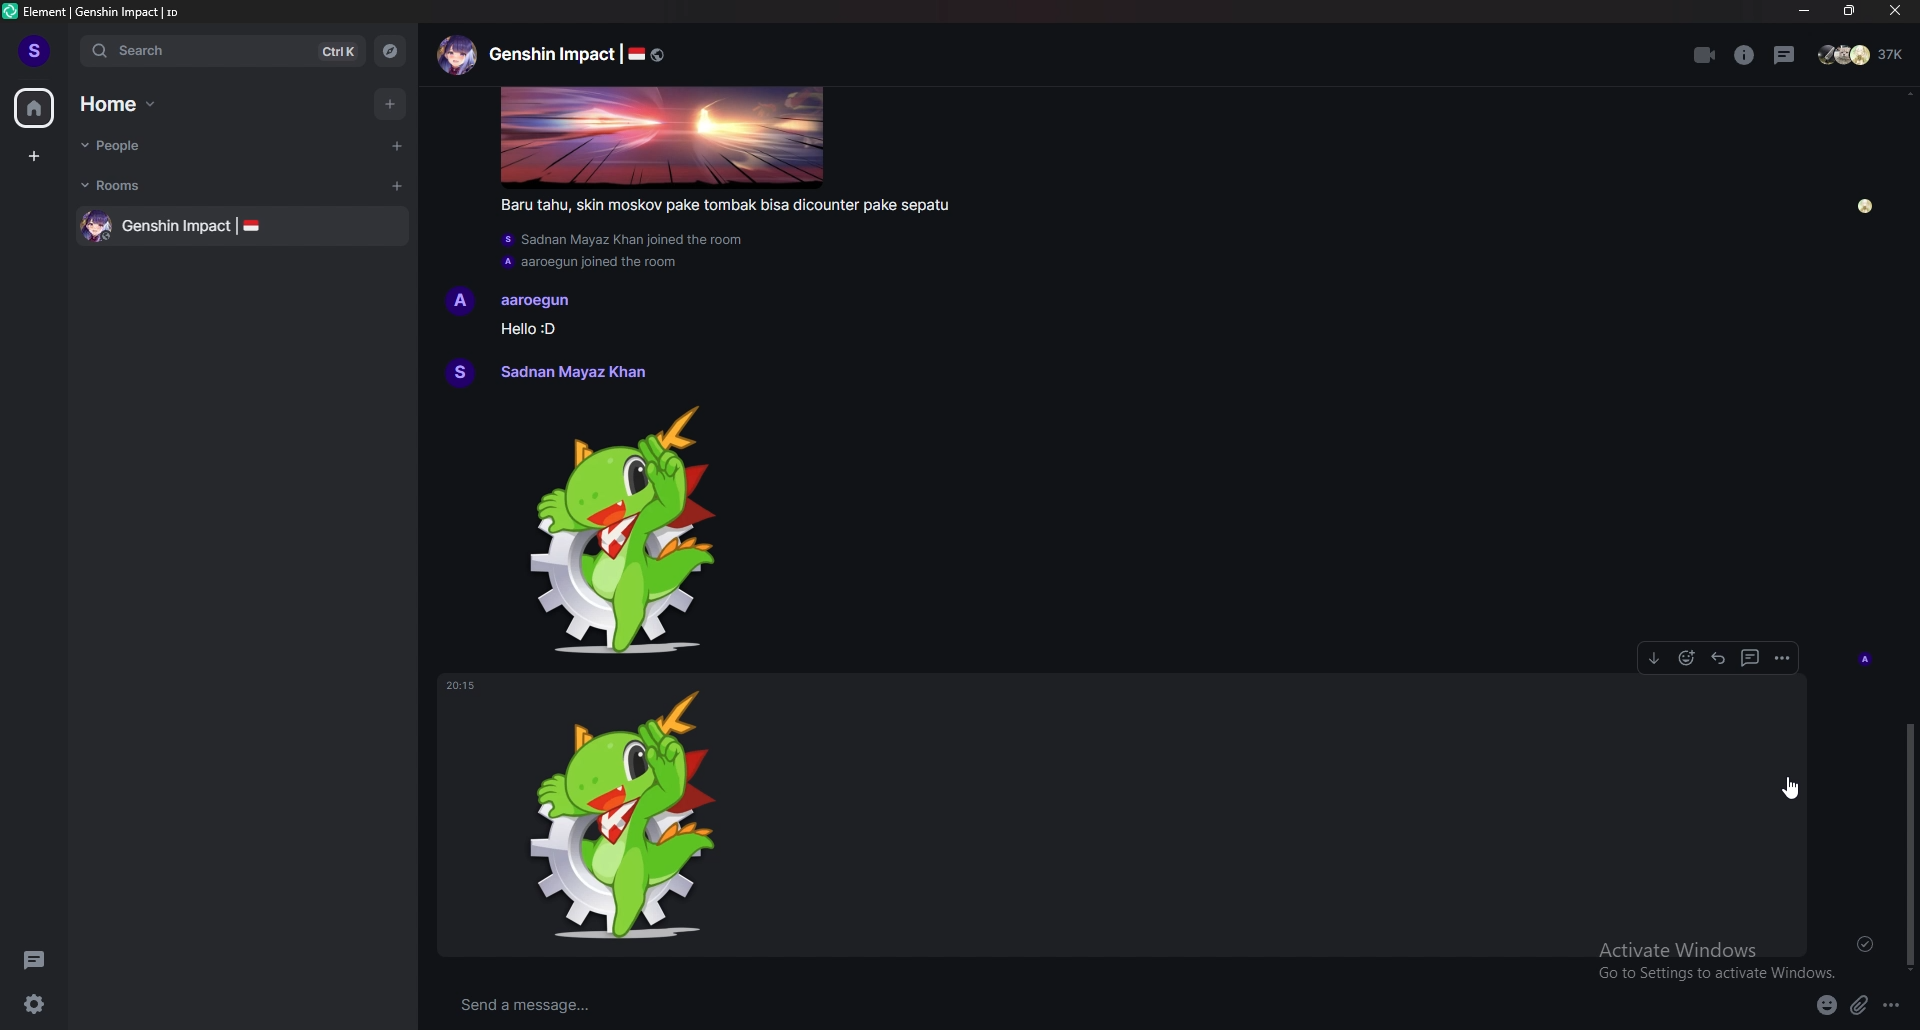 This screenshot has height=1030, width=1920. I want to click on Sadnan Mayaz Khan, so click(572, 372).